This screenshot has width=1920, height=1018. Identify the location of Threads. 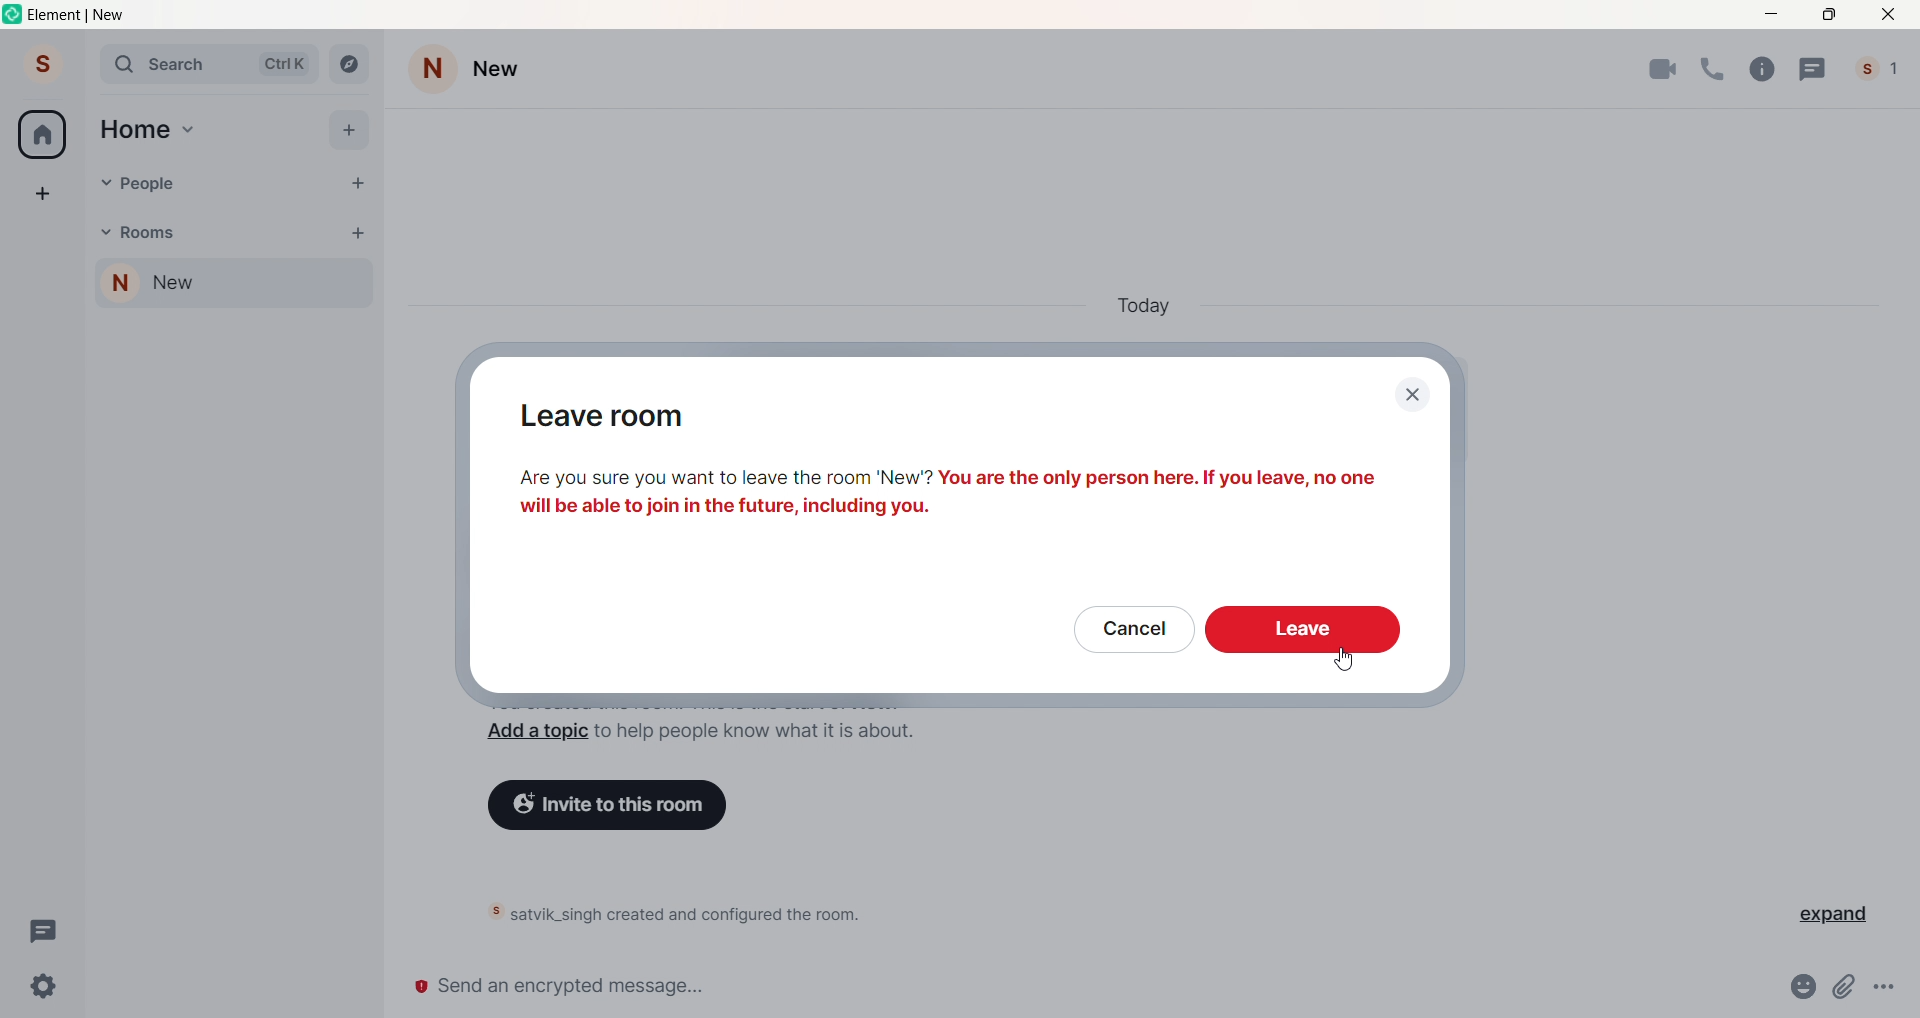
(41, 930).